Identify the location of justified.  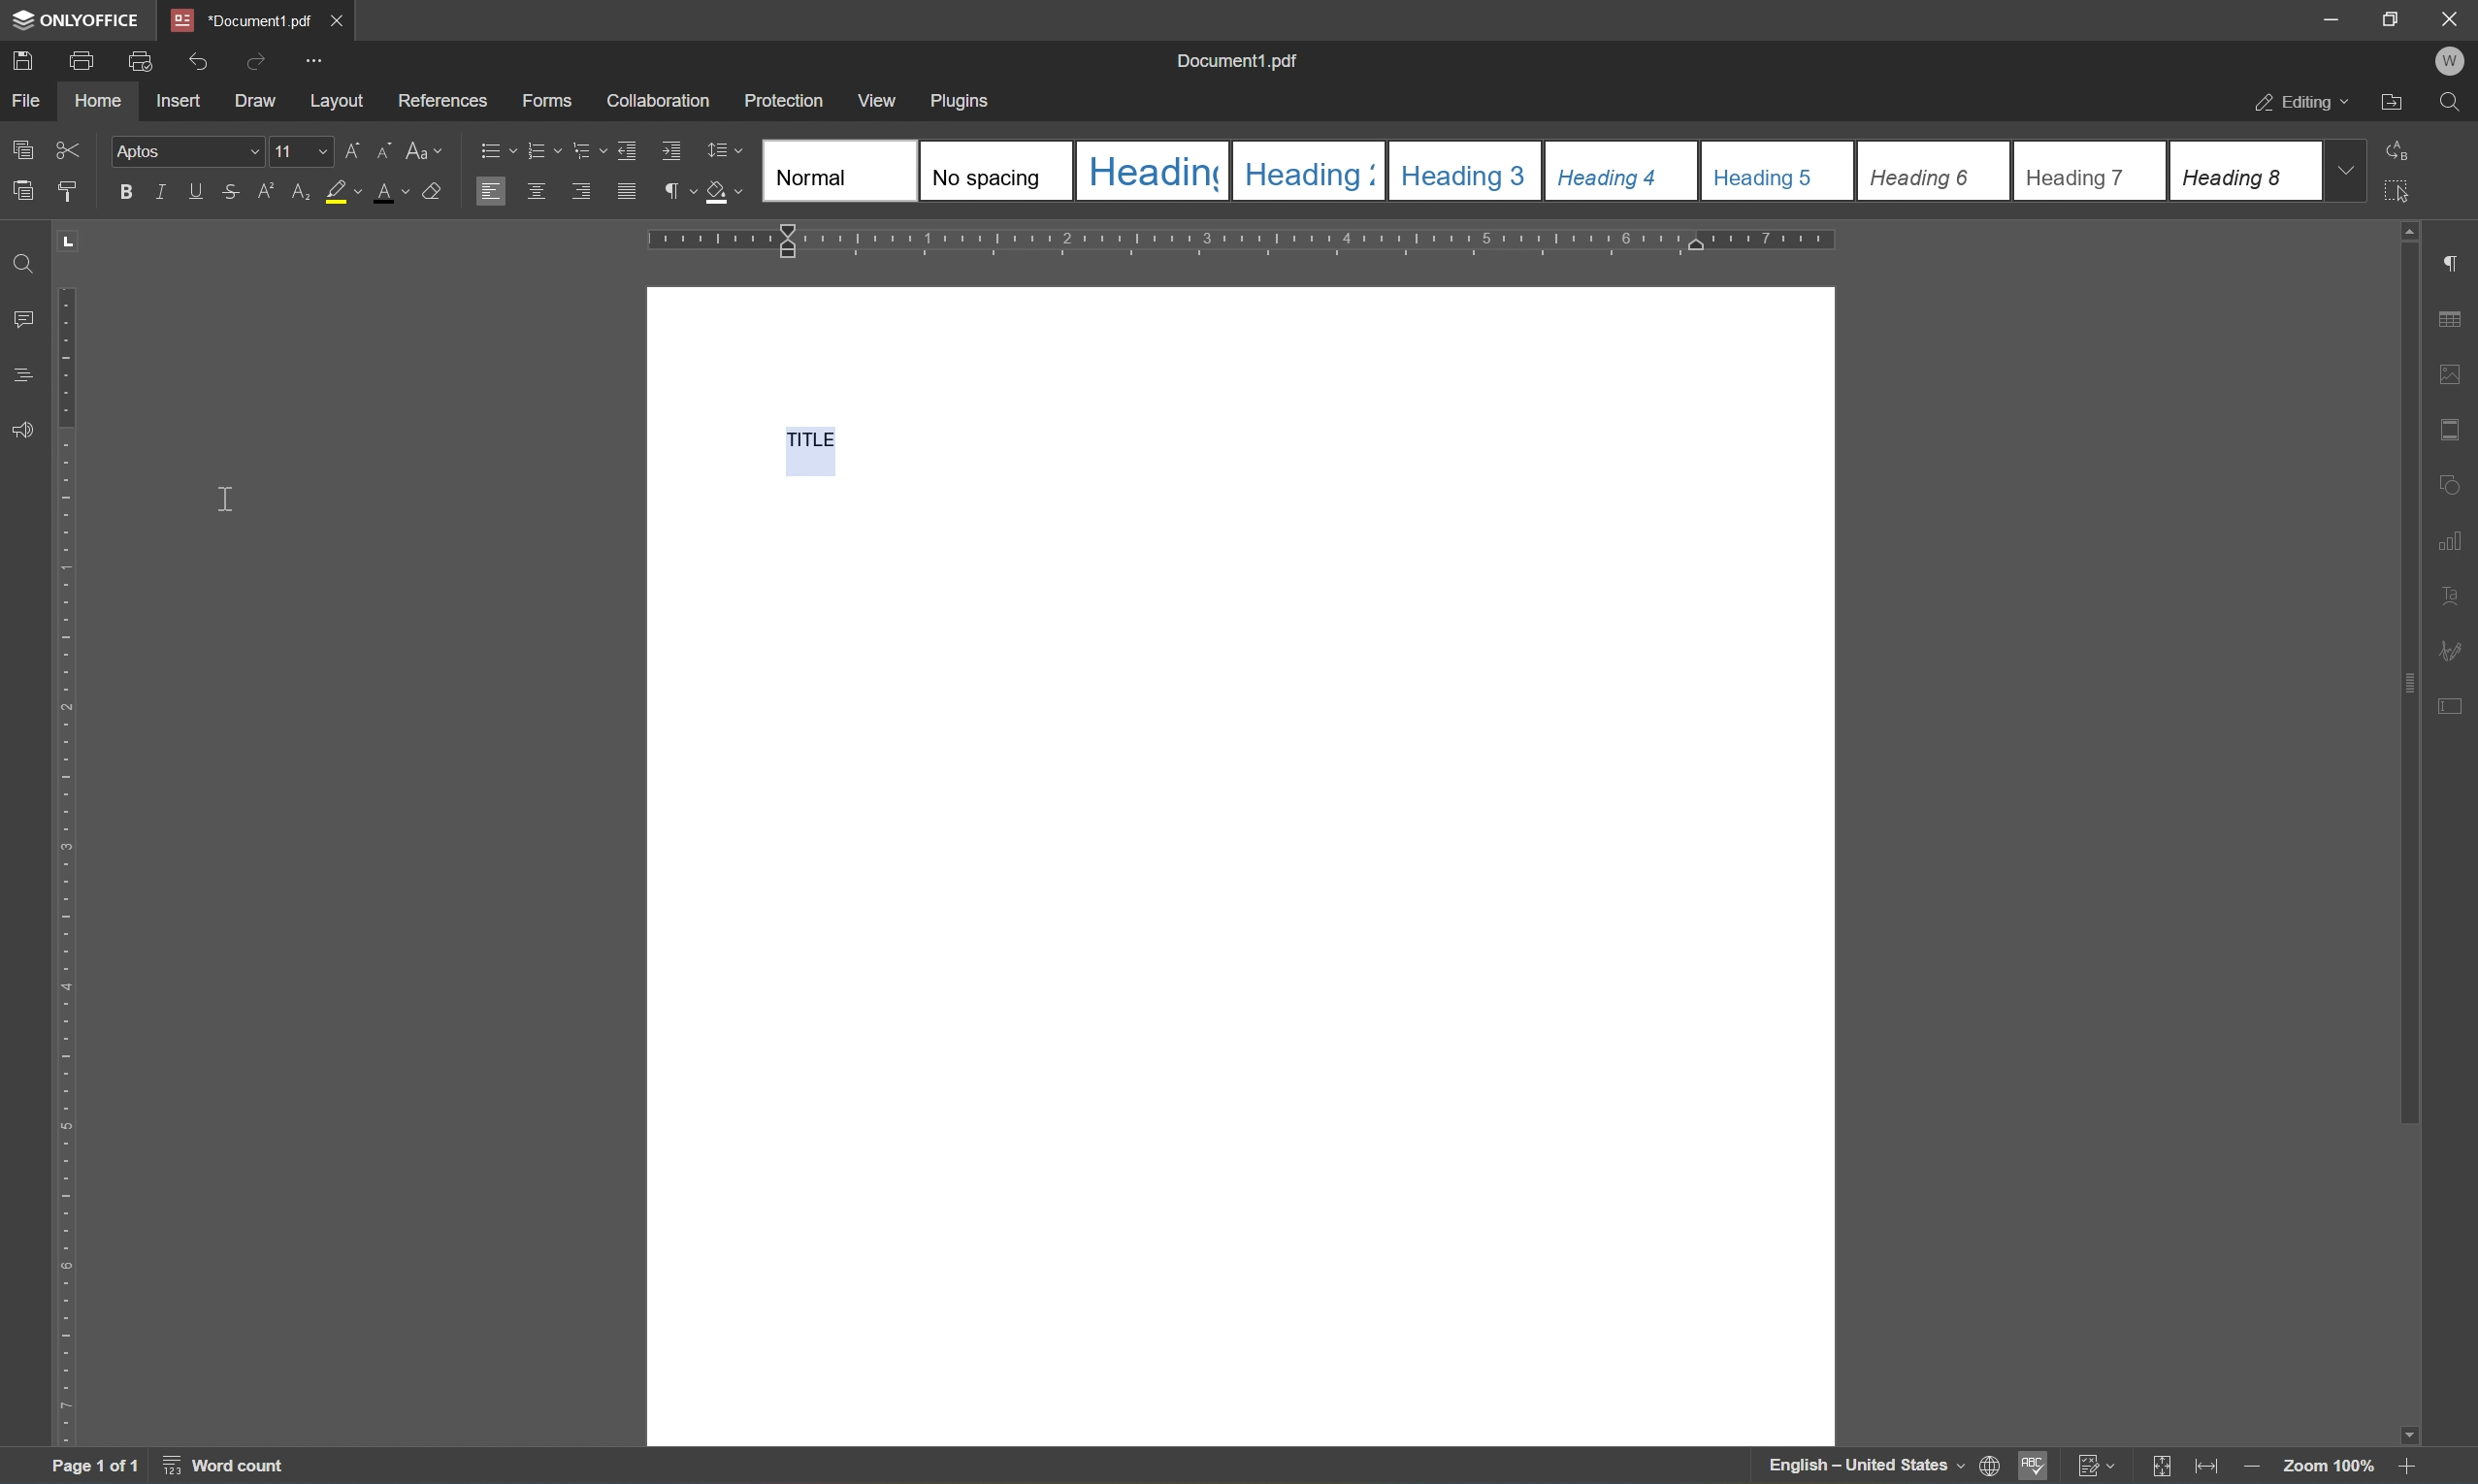
(627, 191).